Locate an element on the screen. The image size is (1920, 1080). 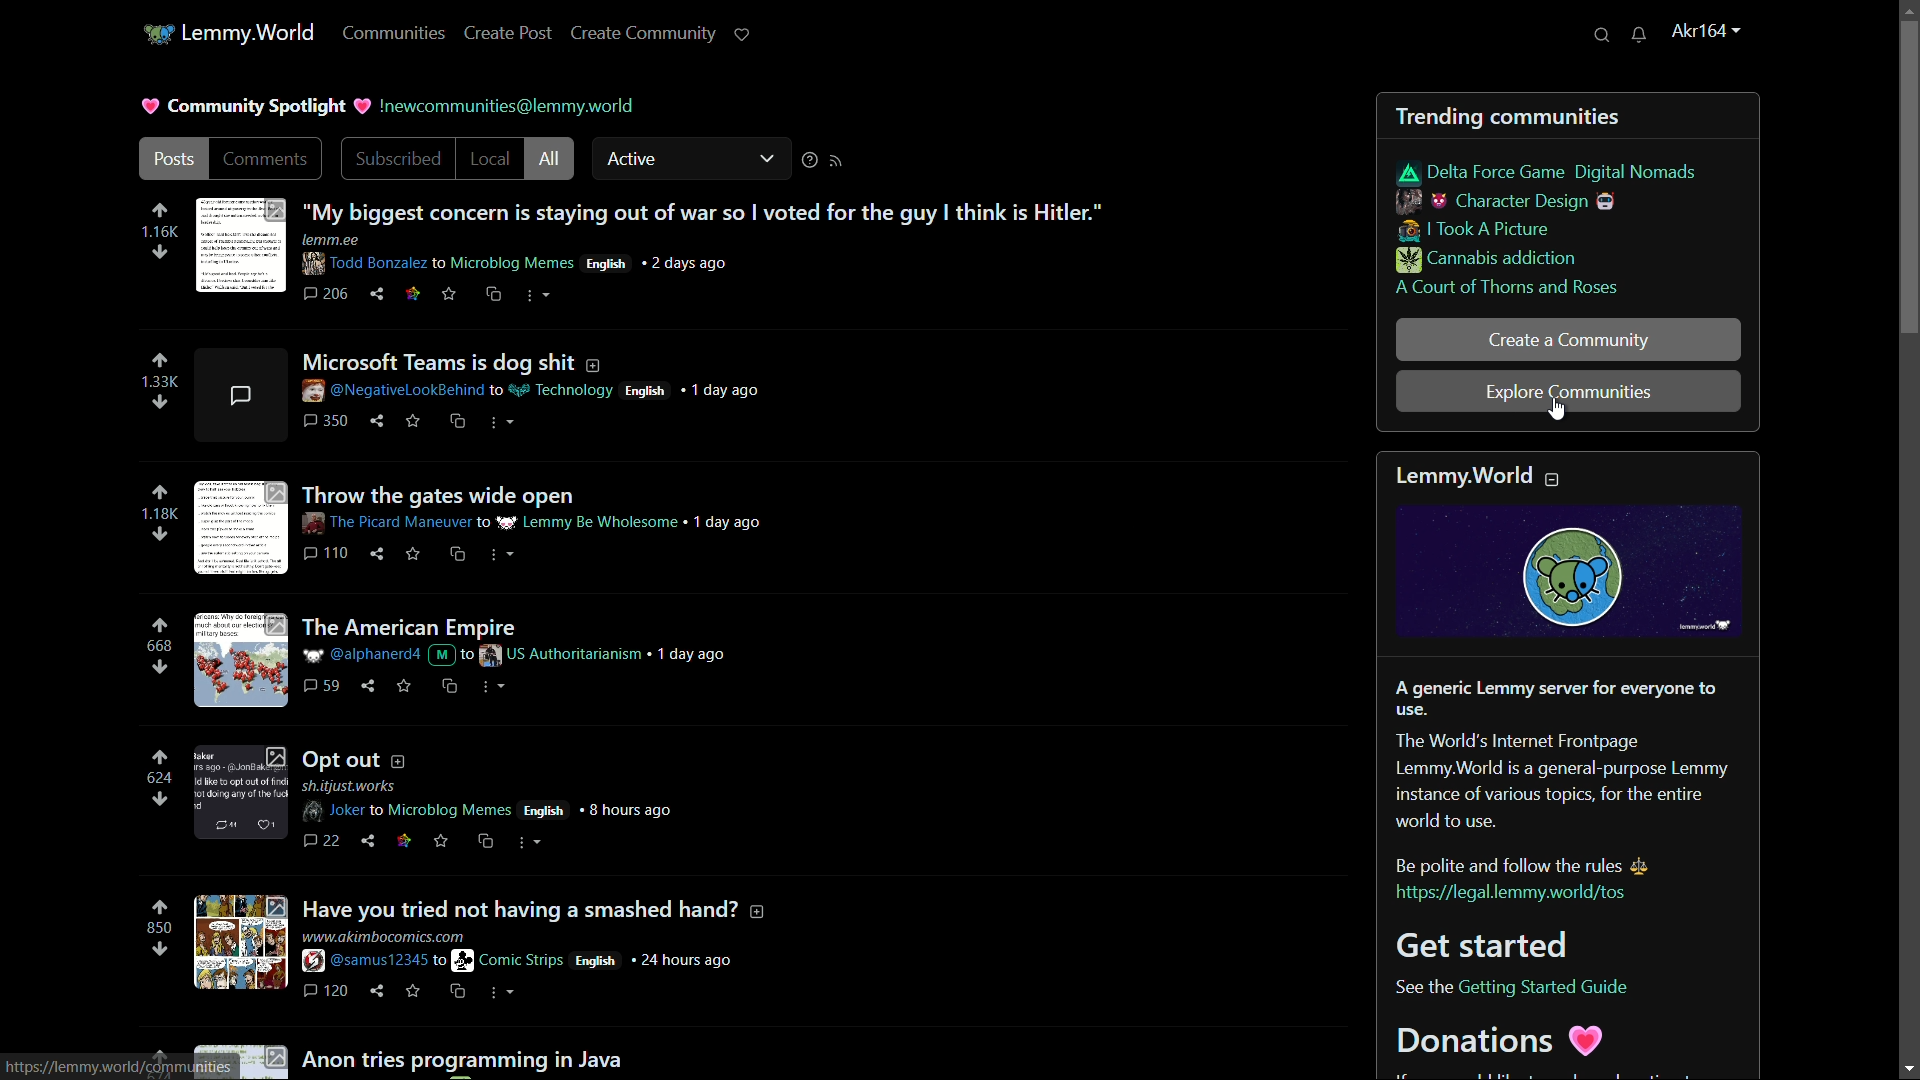
more is located at coordinates (502, 993).